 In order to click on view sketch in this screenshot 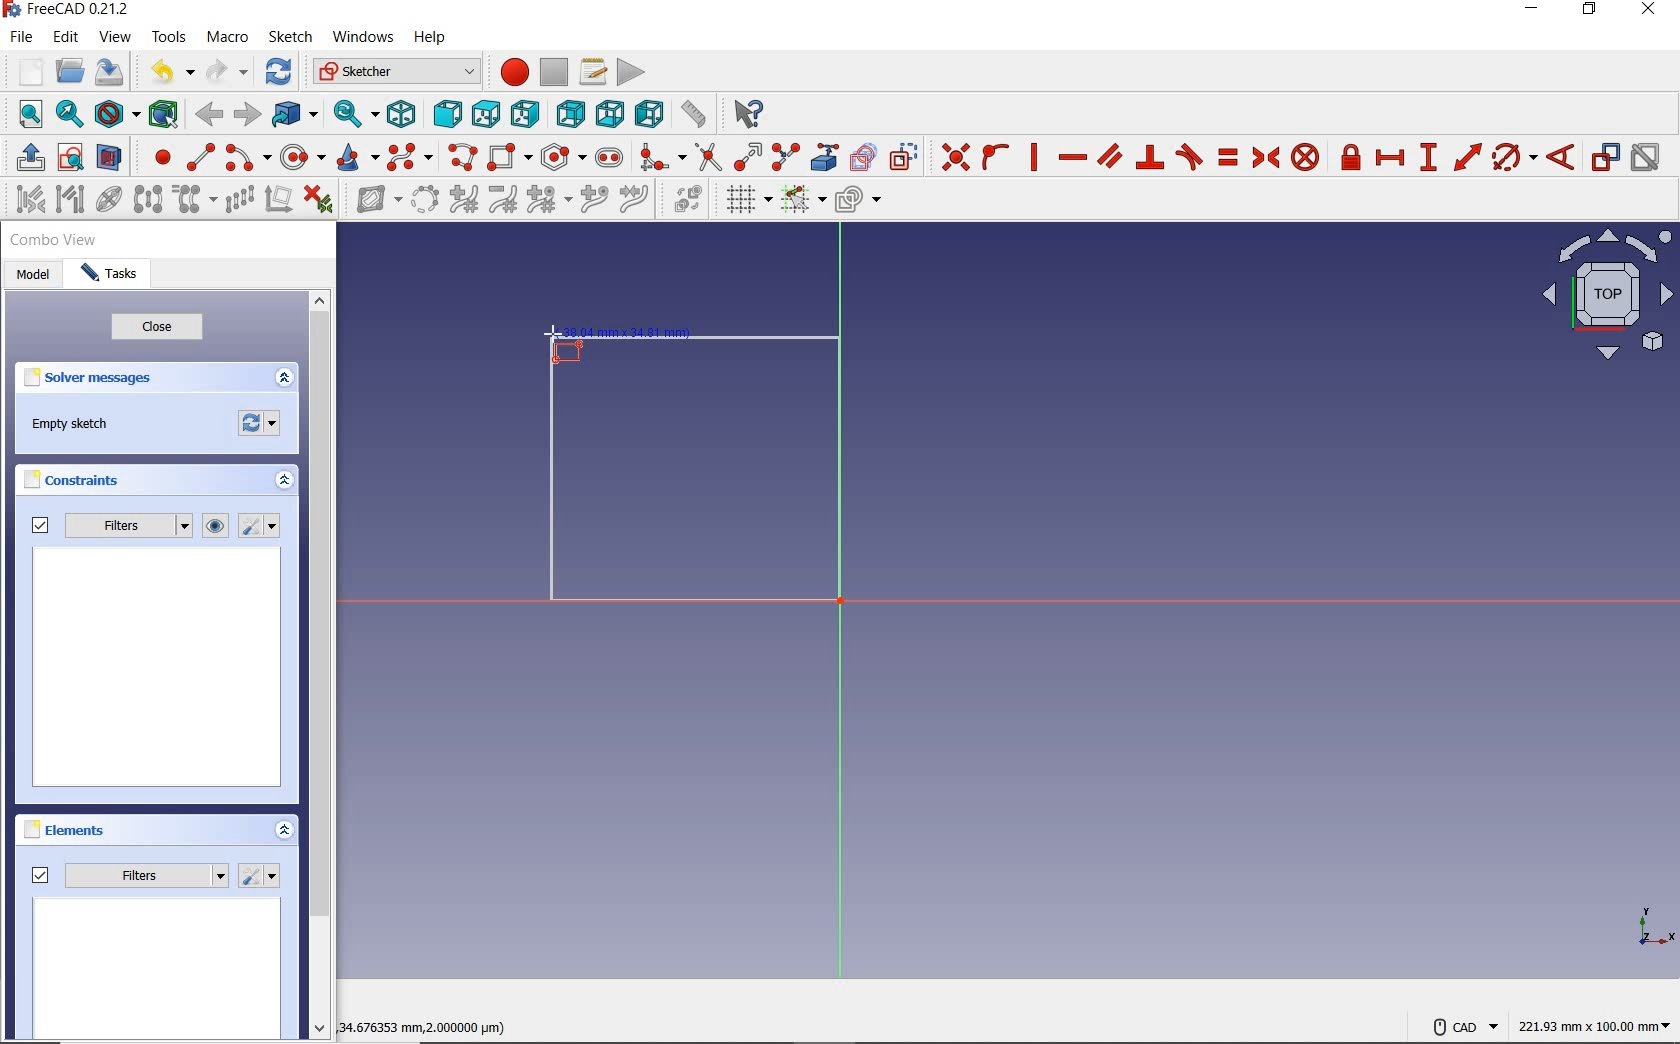, I will do `click(71, 158)`.